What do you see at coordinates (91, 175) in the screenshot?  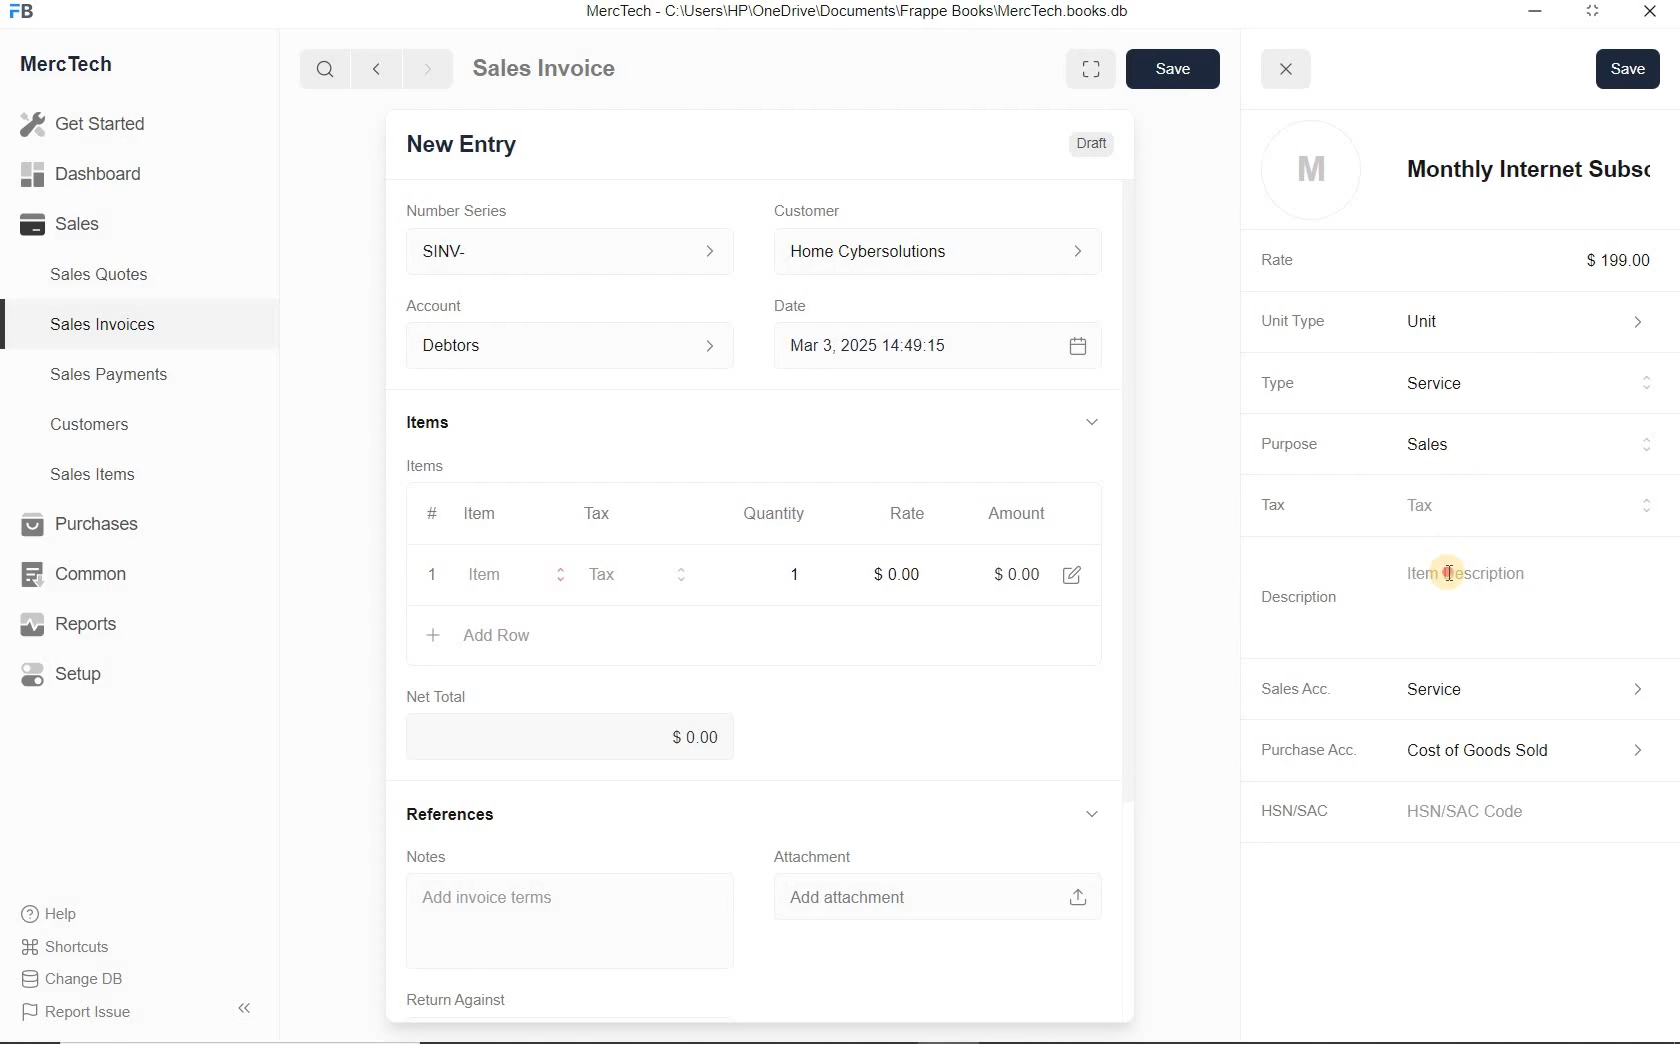 I see `Dashboard` at bounding box center [91, 175].